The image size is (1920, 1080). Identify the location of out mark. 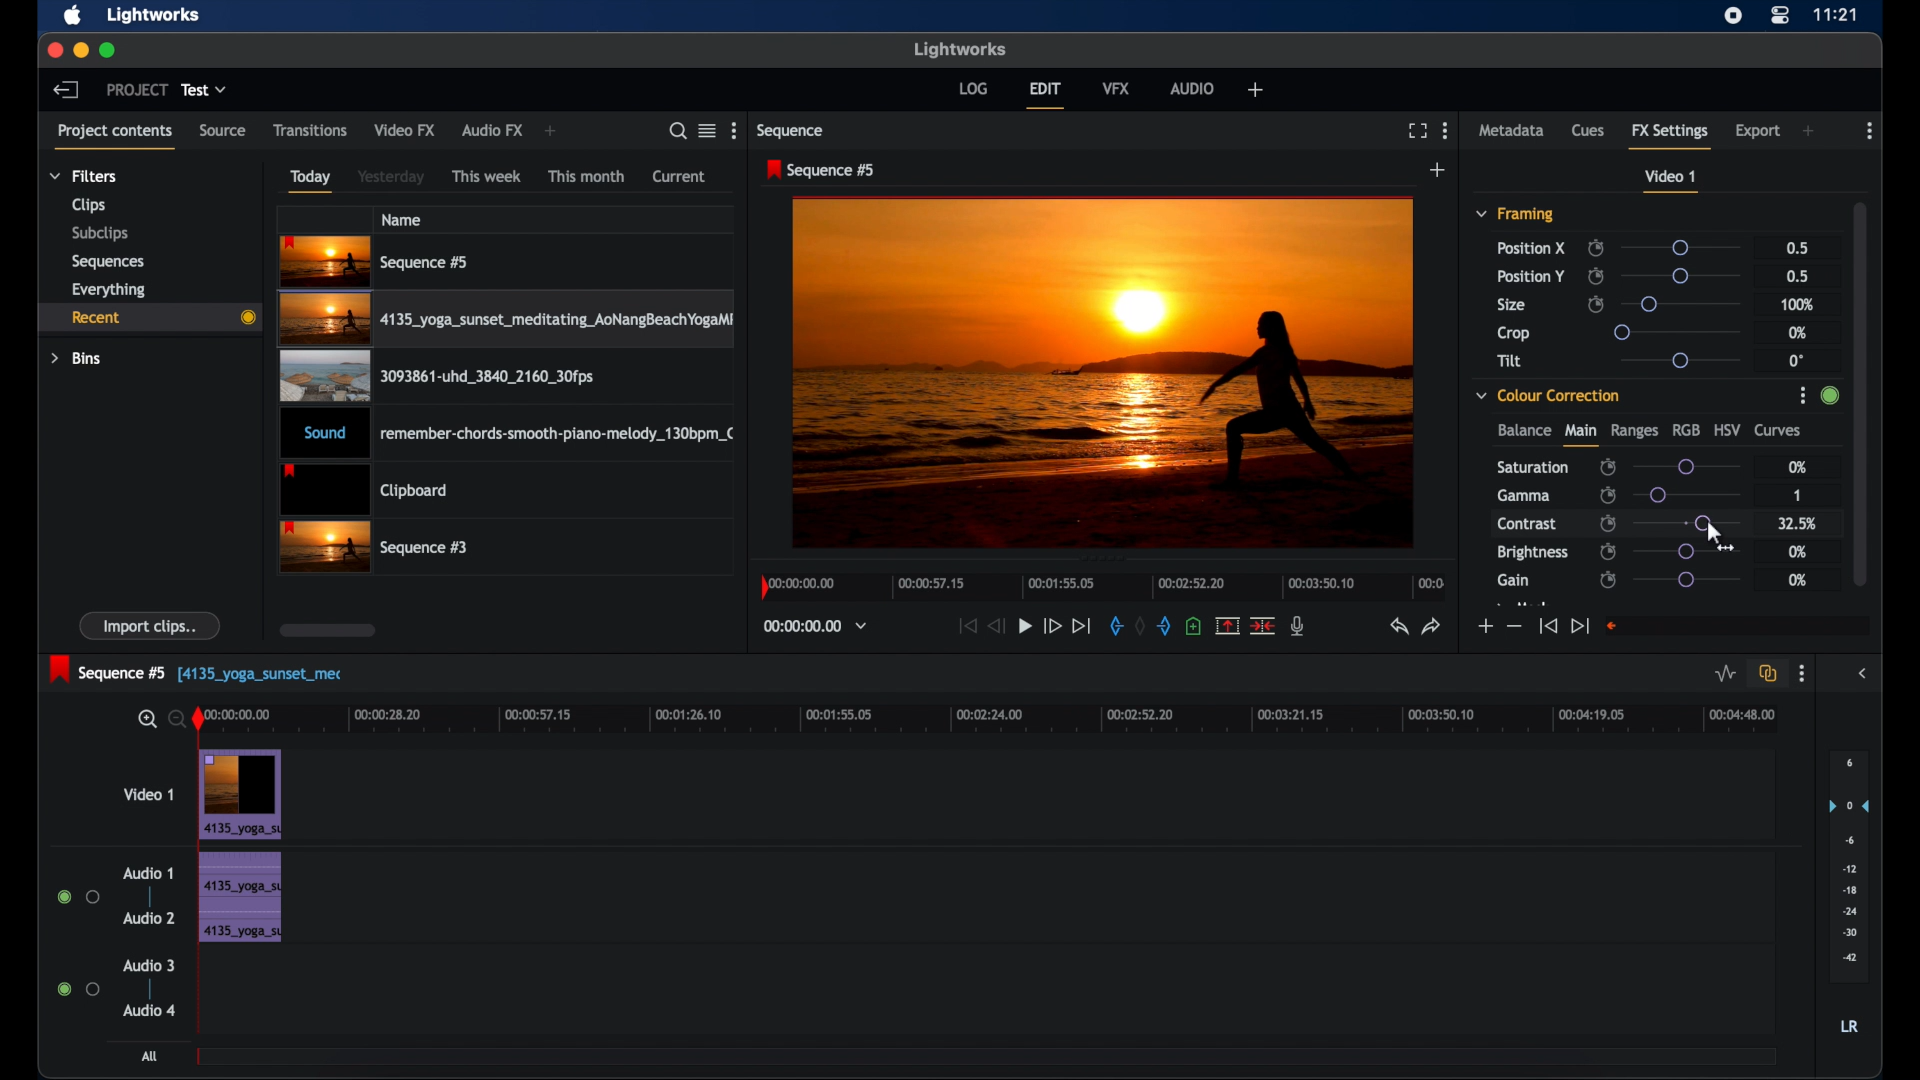
(1166, 626).